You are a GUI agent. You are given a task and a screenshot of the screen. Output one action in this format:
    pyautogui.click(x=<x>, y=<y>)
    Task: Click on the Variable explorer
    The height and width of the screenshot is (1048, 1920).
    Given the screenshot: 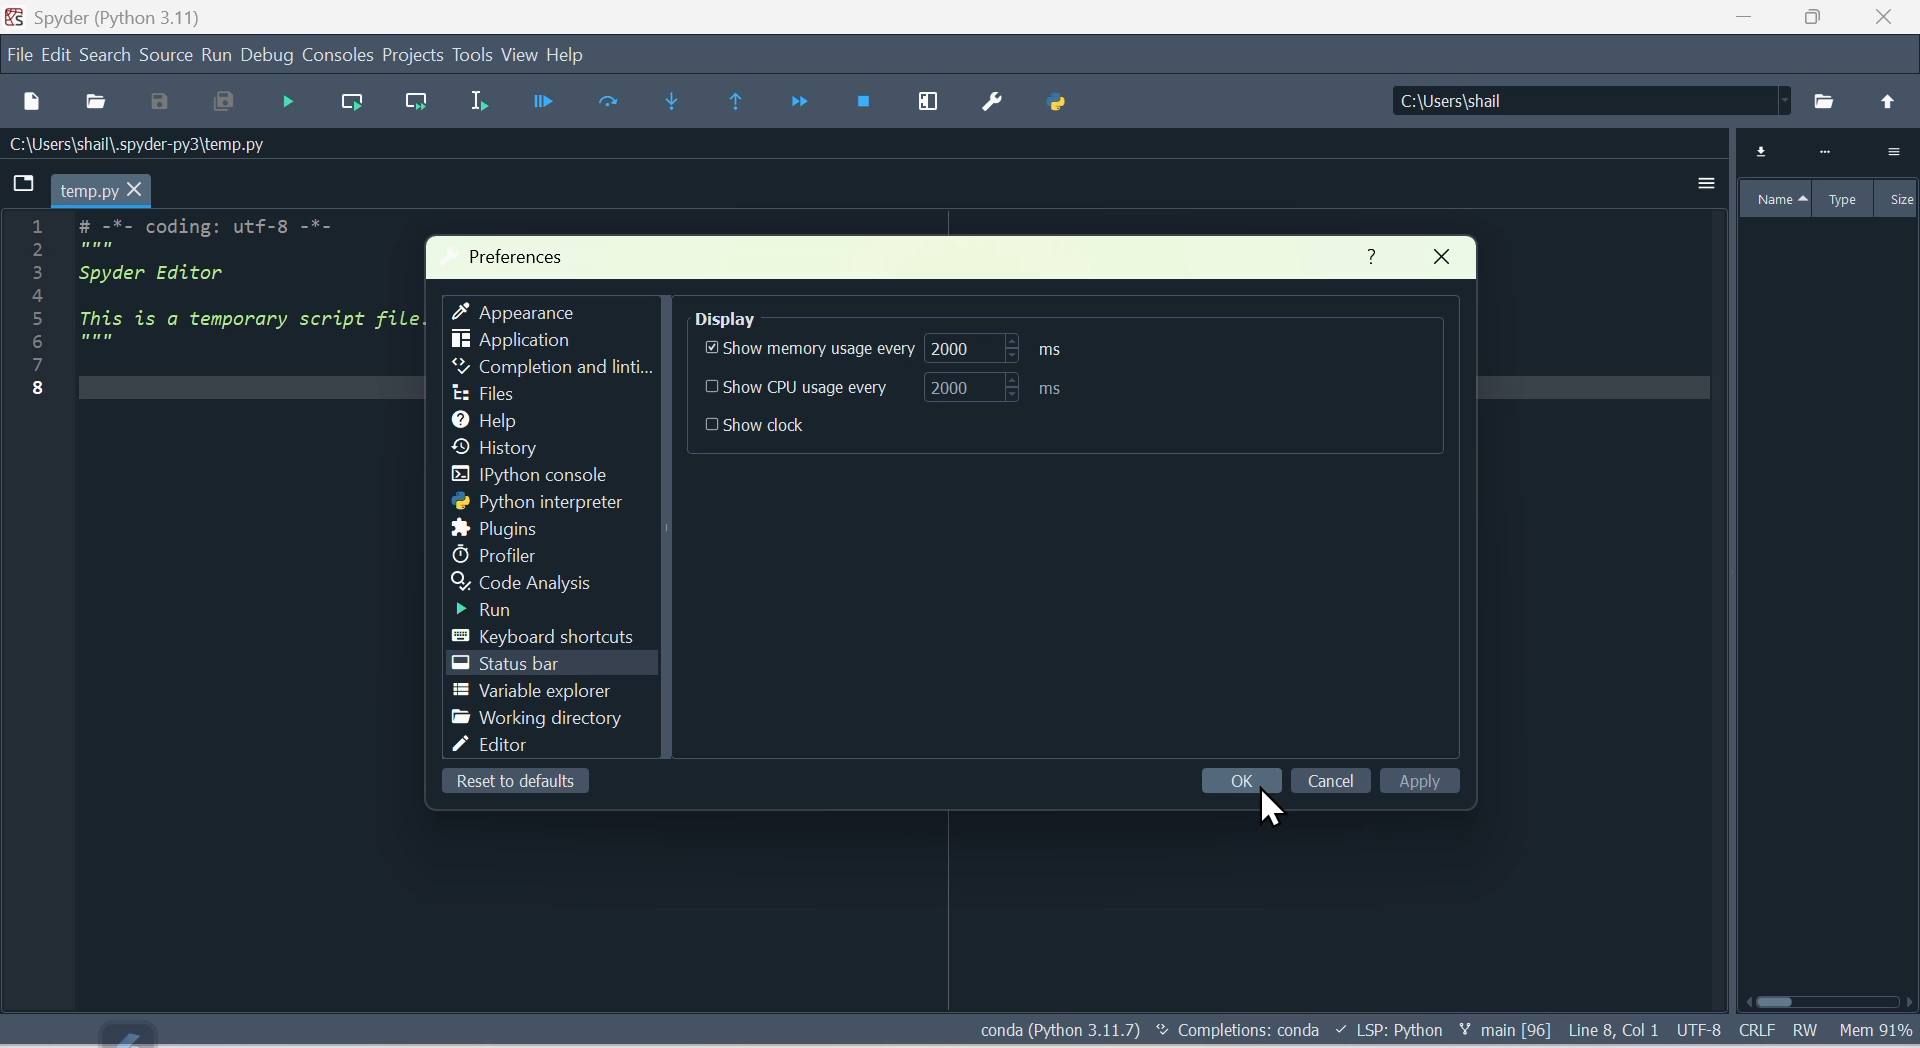 What is the action you would take?
    pyautogui.click(x=553, y=691)
    